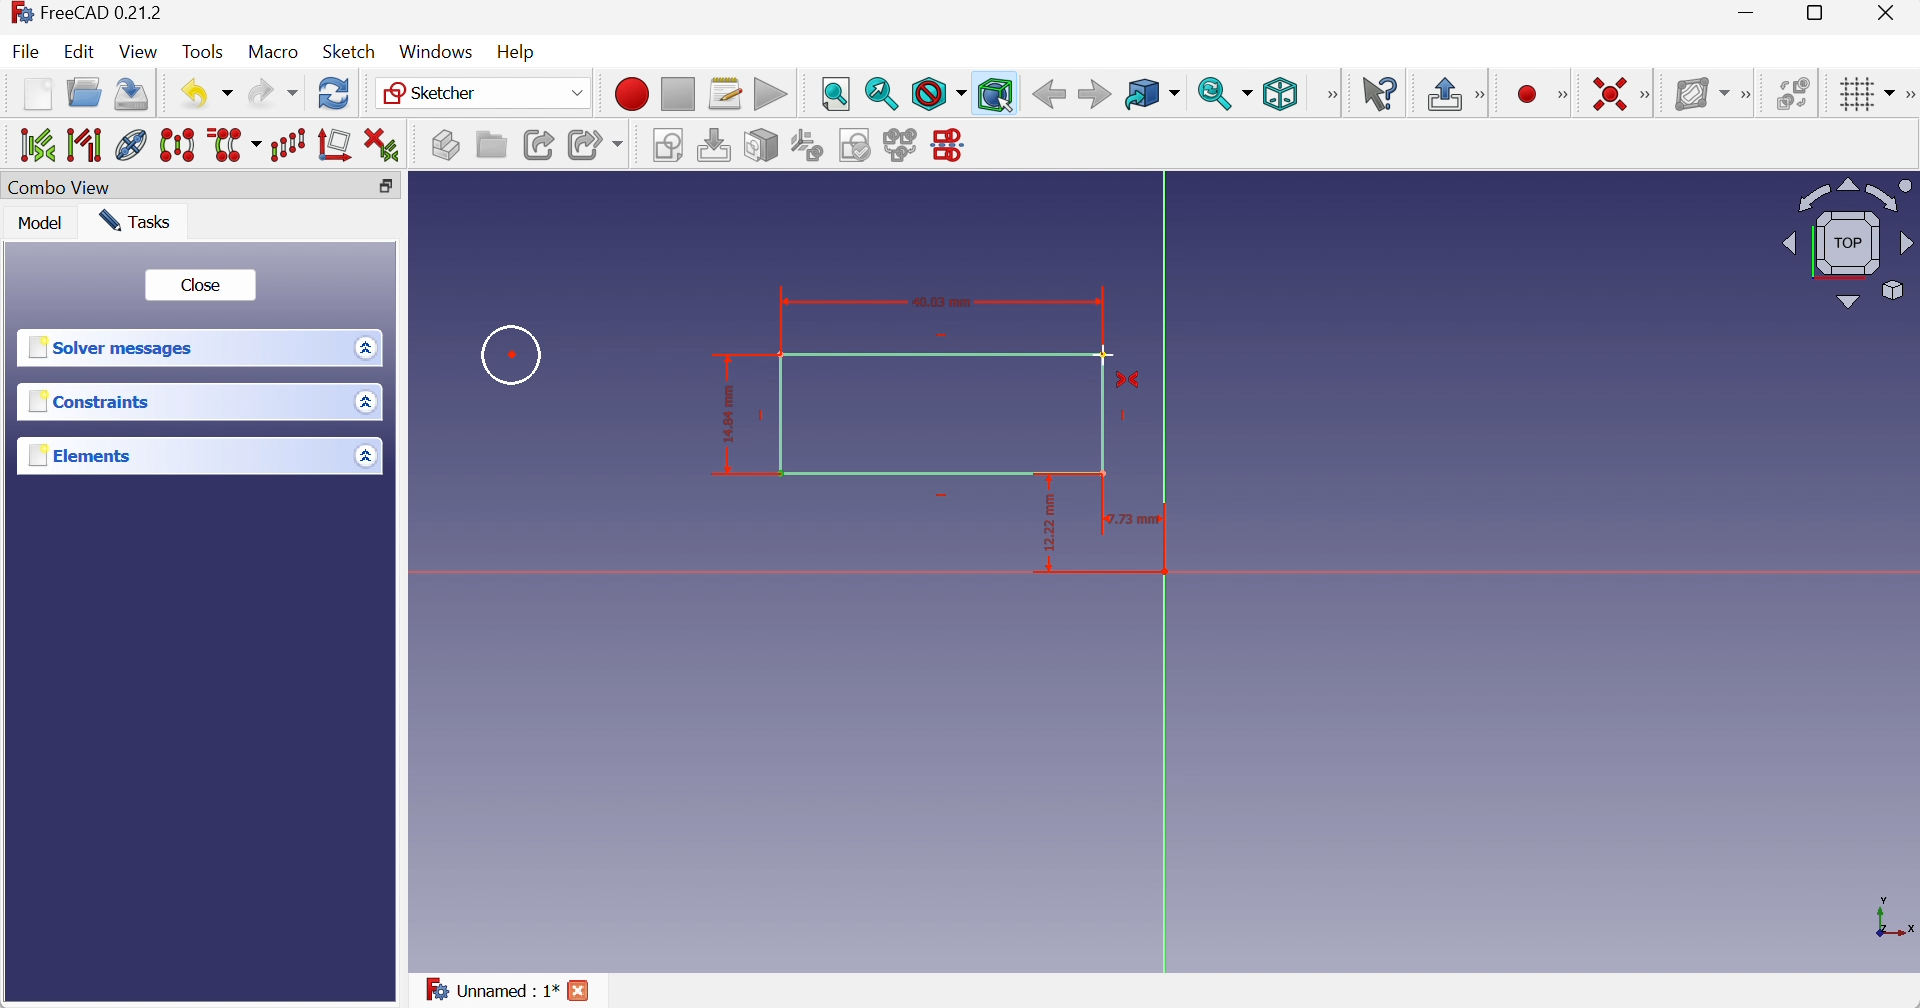 The width and height of the screenshot is (1920, 1008). I want to click on Drop down, so click(369, 402).